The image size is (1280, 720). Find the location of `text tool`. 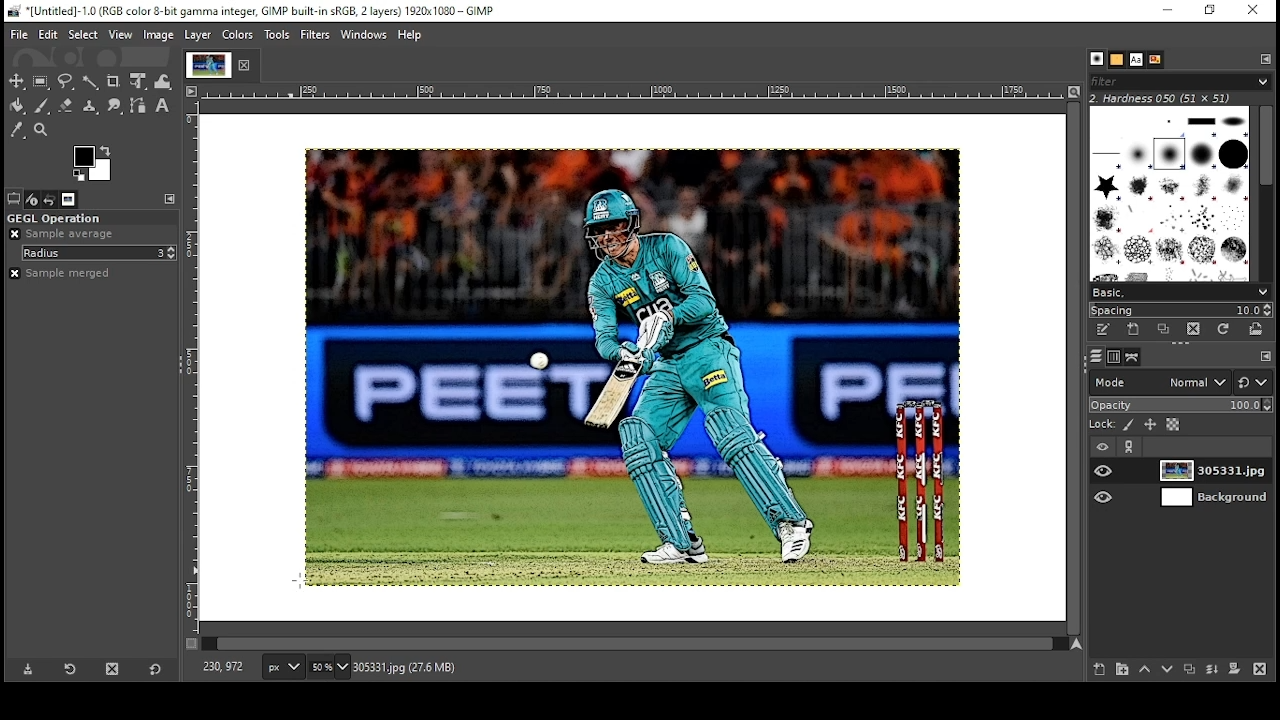

text tool is located at coordinates (165, 106).